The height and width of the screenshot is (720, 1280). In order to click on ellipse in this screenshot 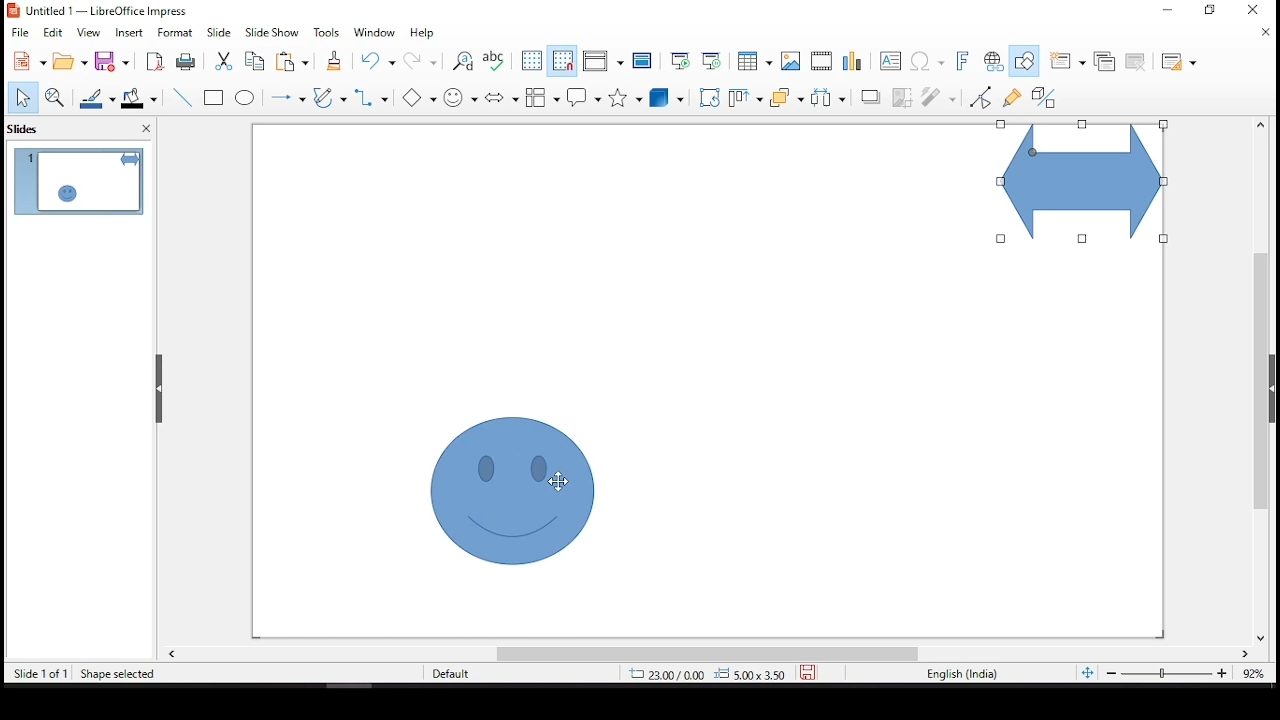, I will do `click(245, 98)`.